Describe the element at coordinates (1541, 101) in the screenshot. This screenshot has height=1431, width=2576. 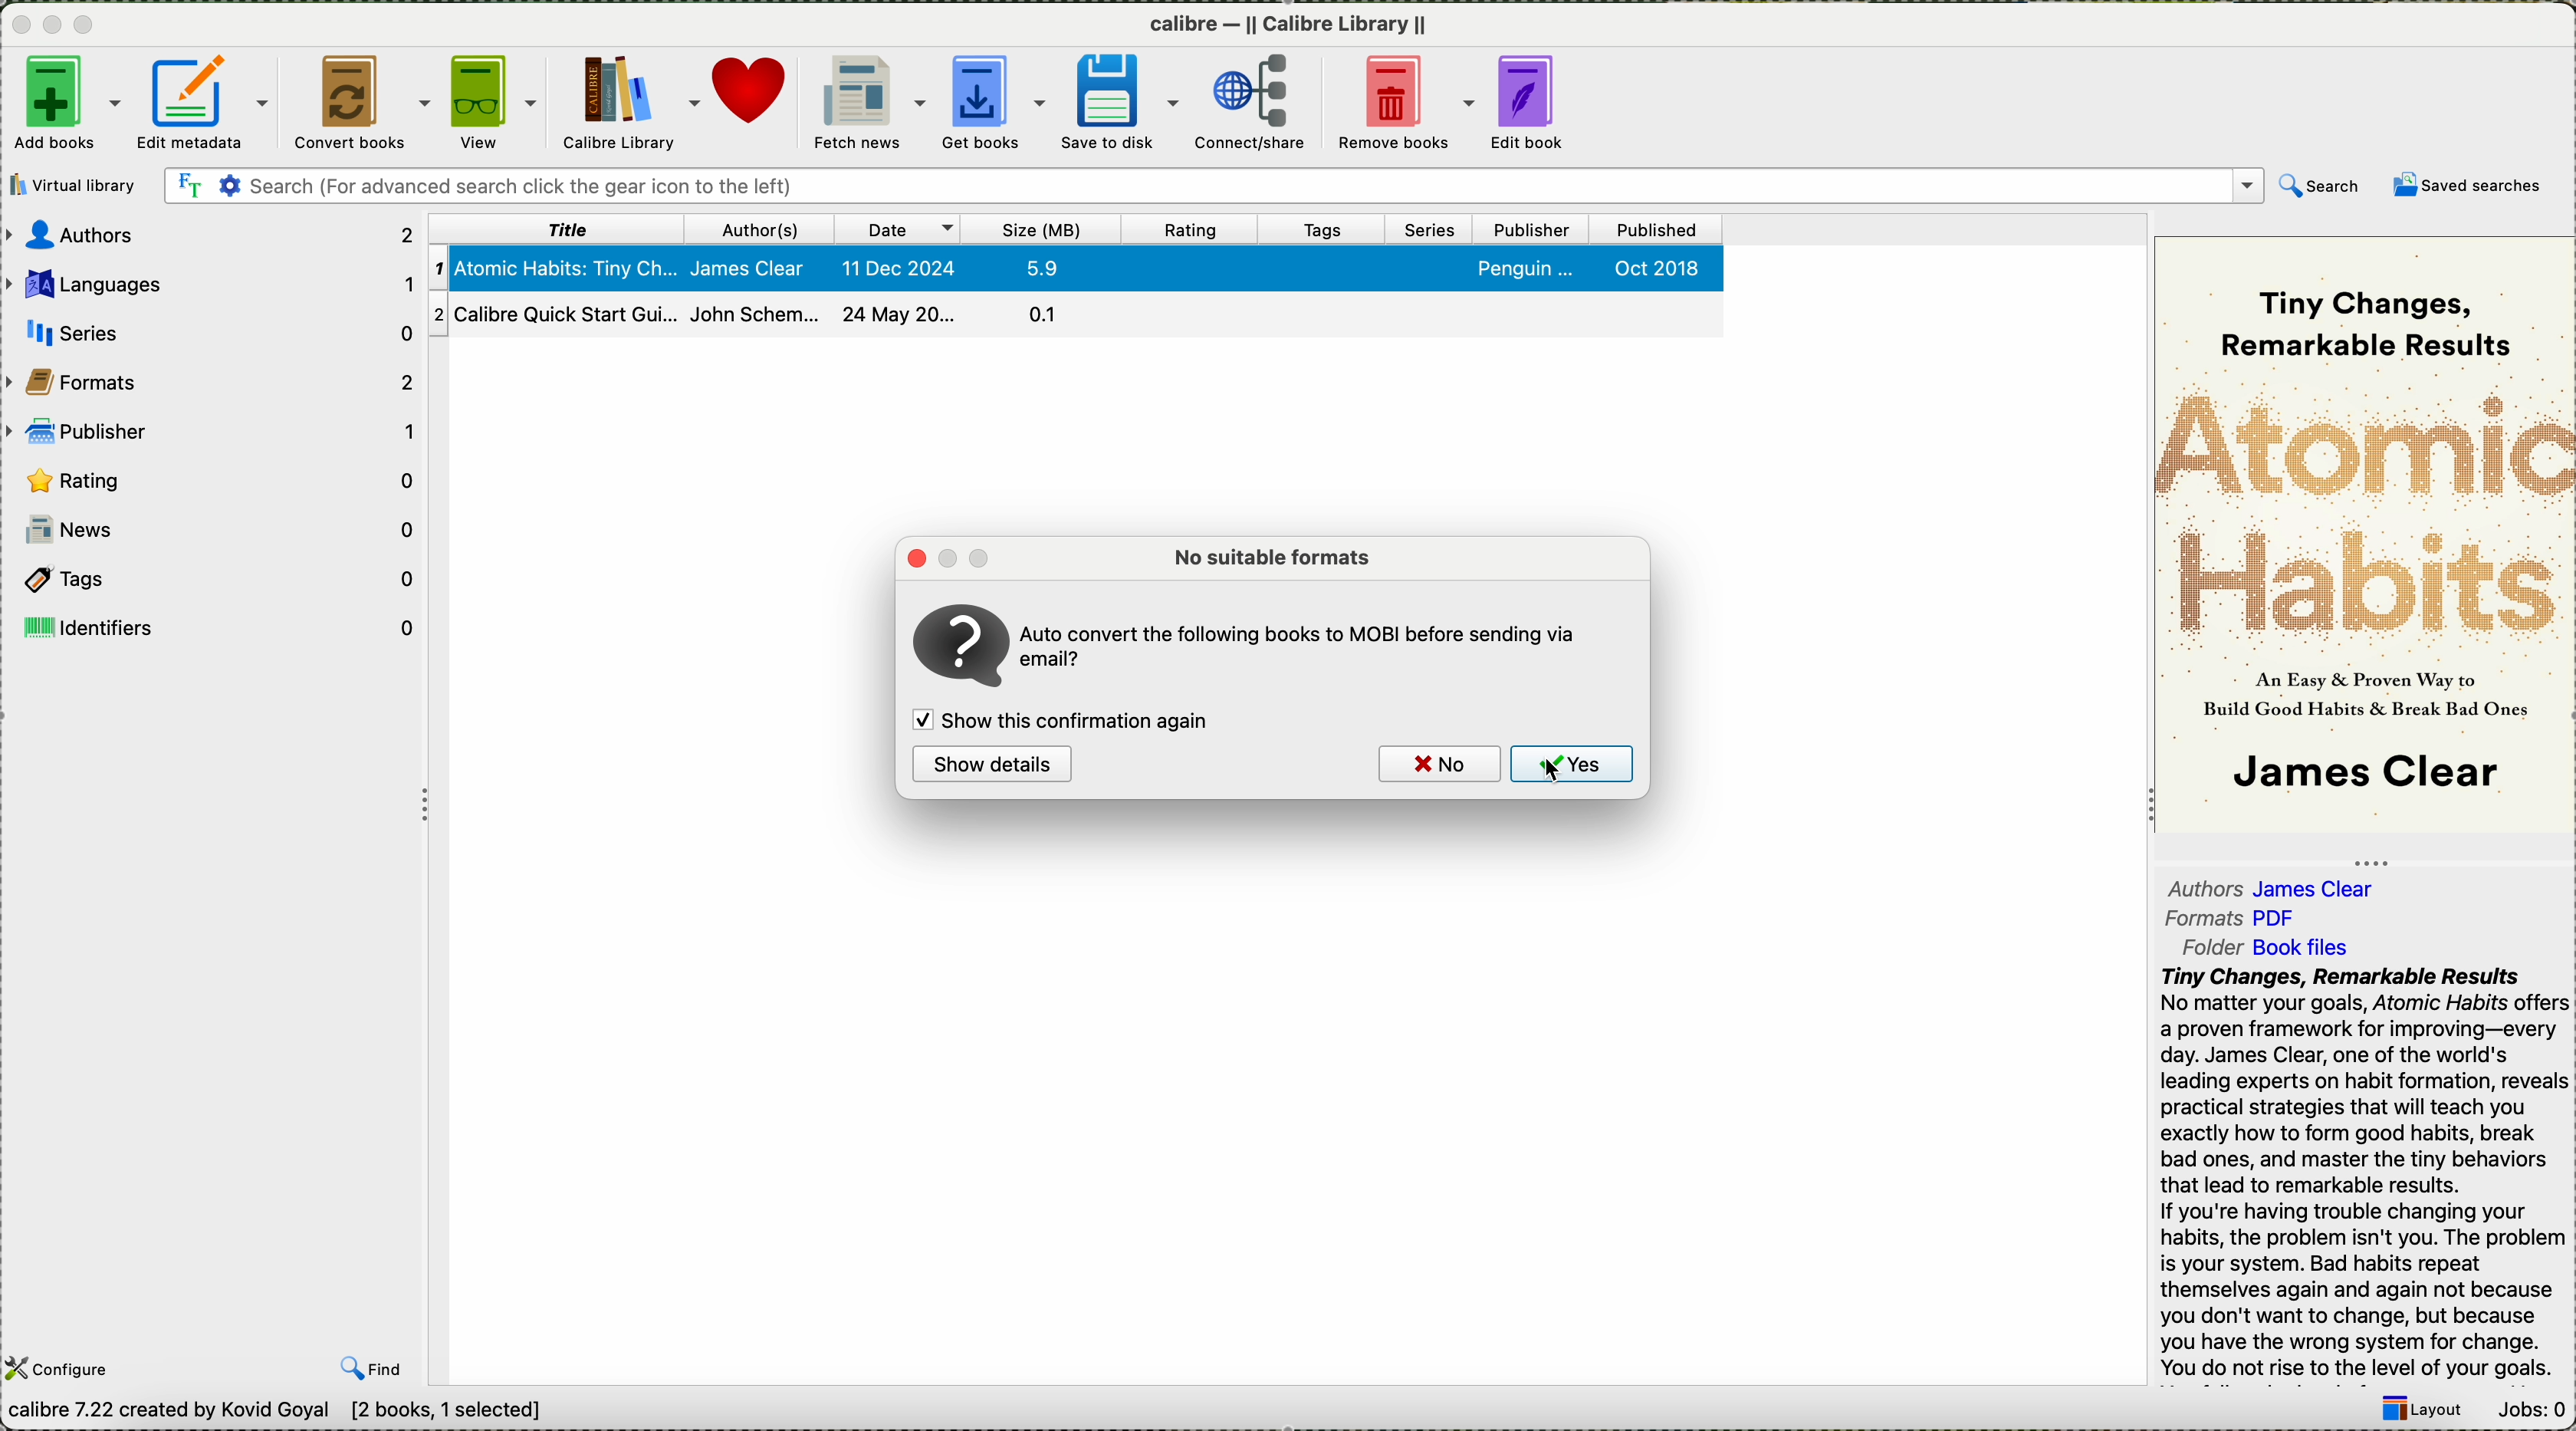
I see `edit book` at that location.